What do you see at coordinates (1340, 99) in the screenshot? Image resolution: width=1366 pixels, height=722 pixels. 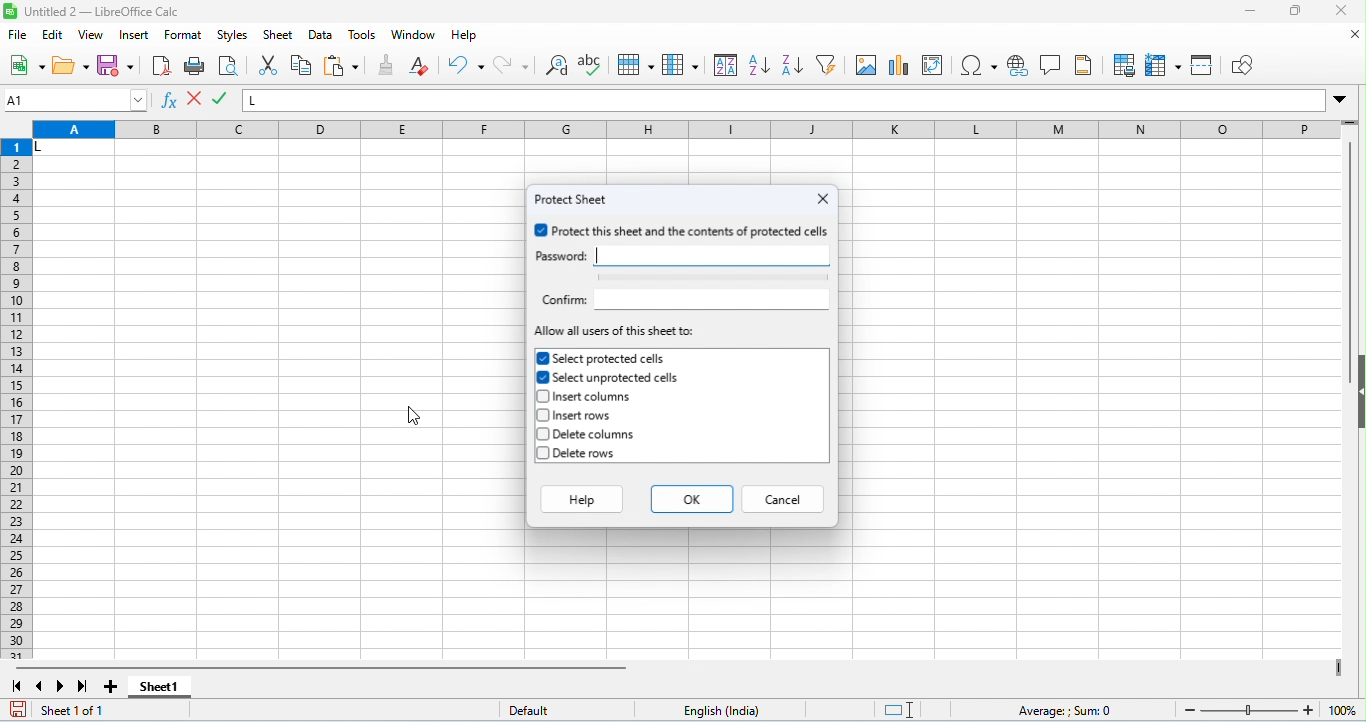 I see `drop down` at bounding box center [1340, 99].